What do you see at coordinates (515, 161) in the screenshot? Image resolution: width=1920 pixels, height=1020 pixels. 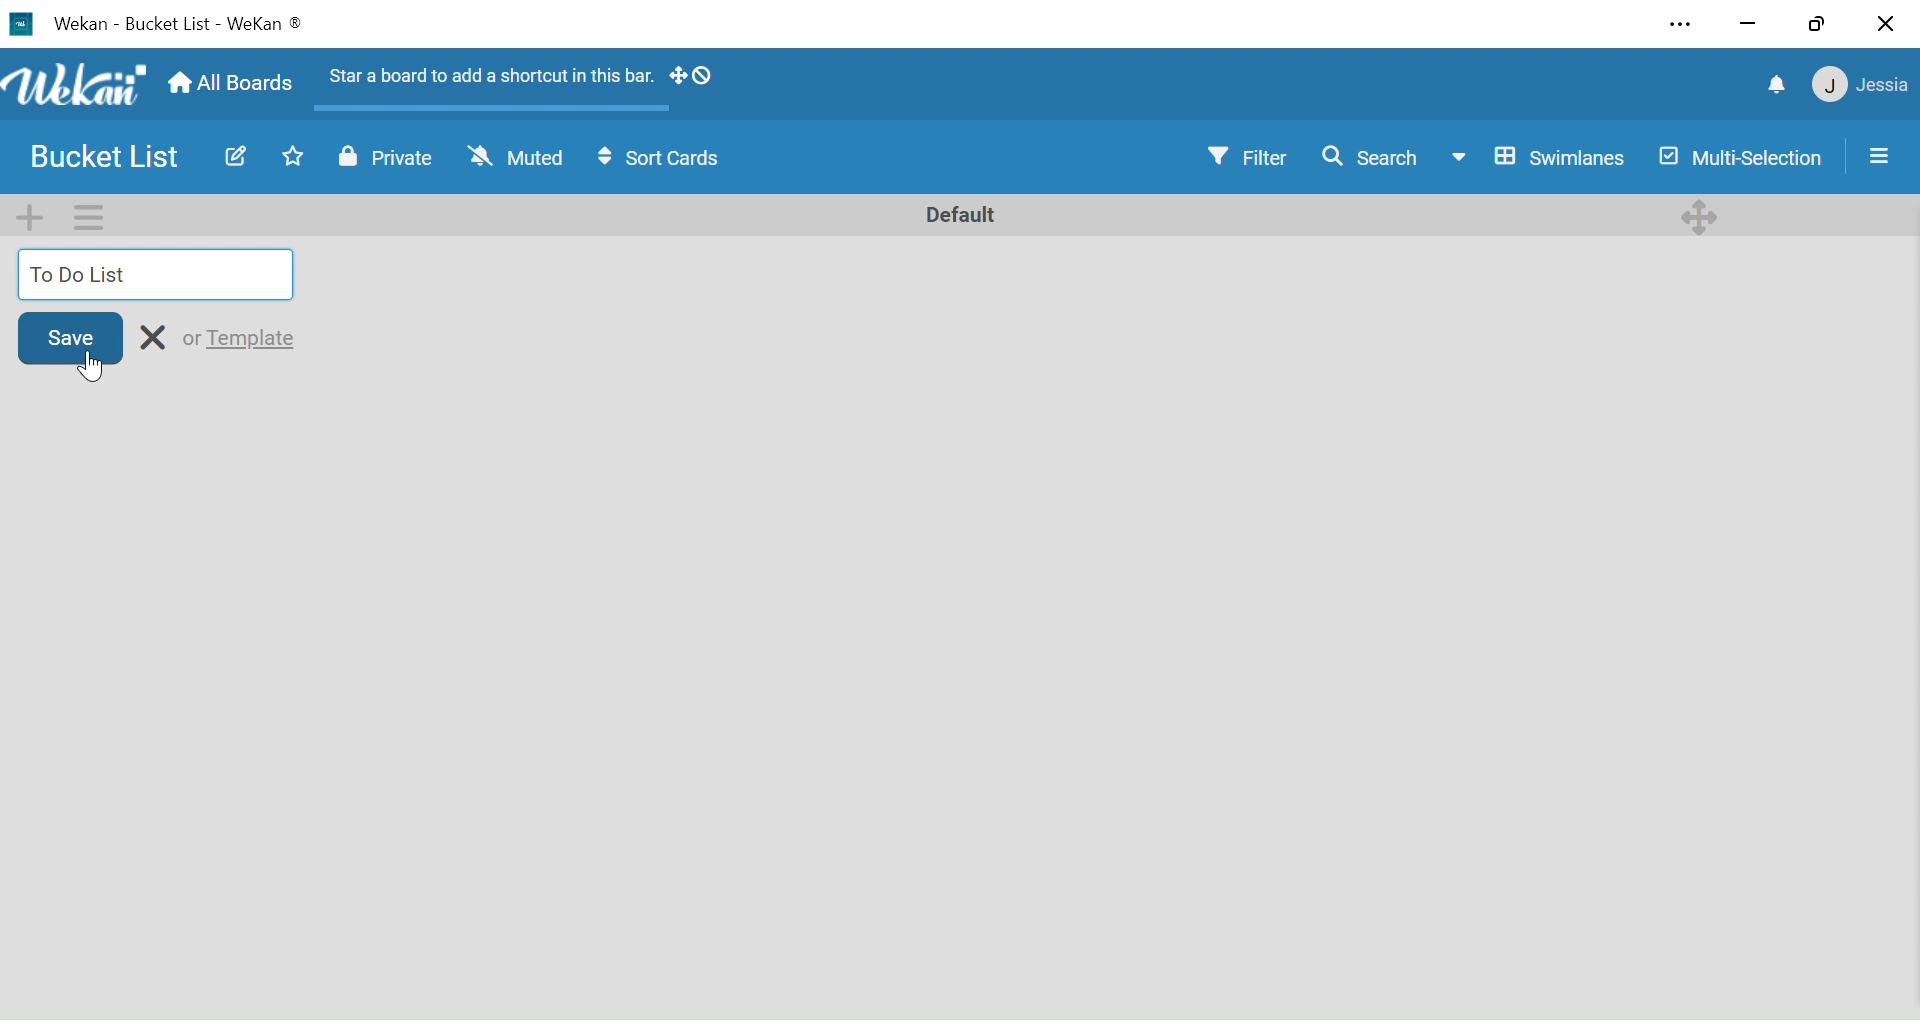 I see `(un)mute` at bounding box center [515, 161].